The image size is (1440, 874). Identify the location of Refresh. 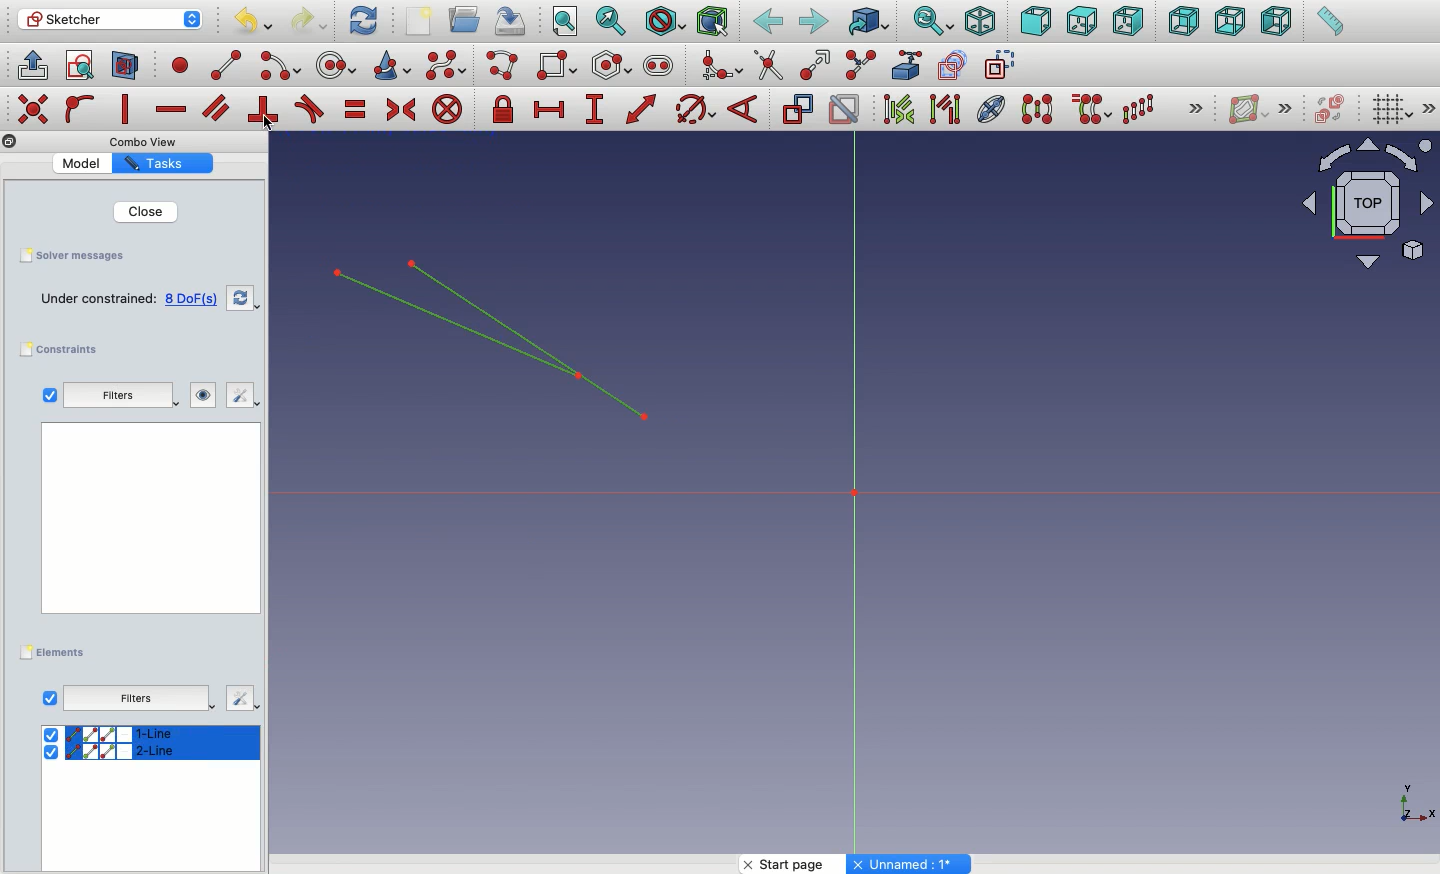
(363, 21).